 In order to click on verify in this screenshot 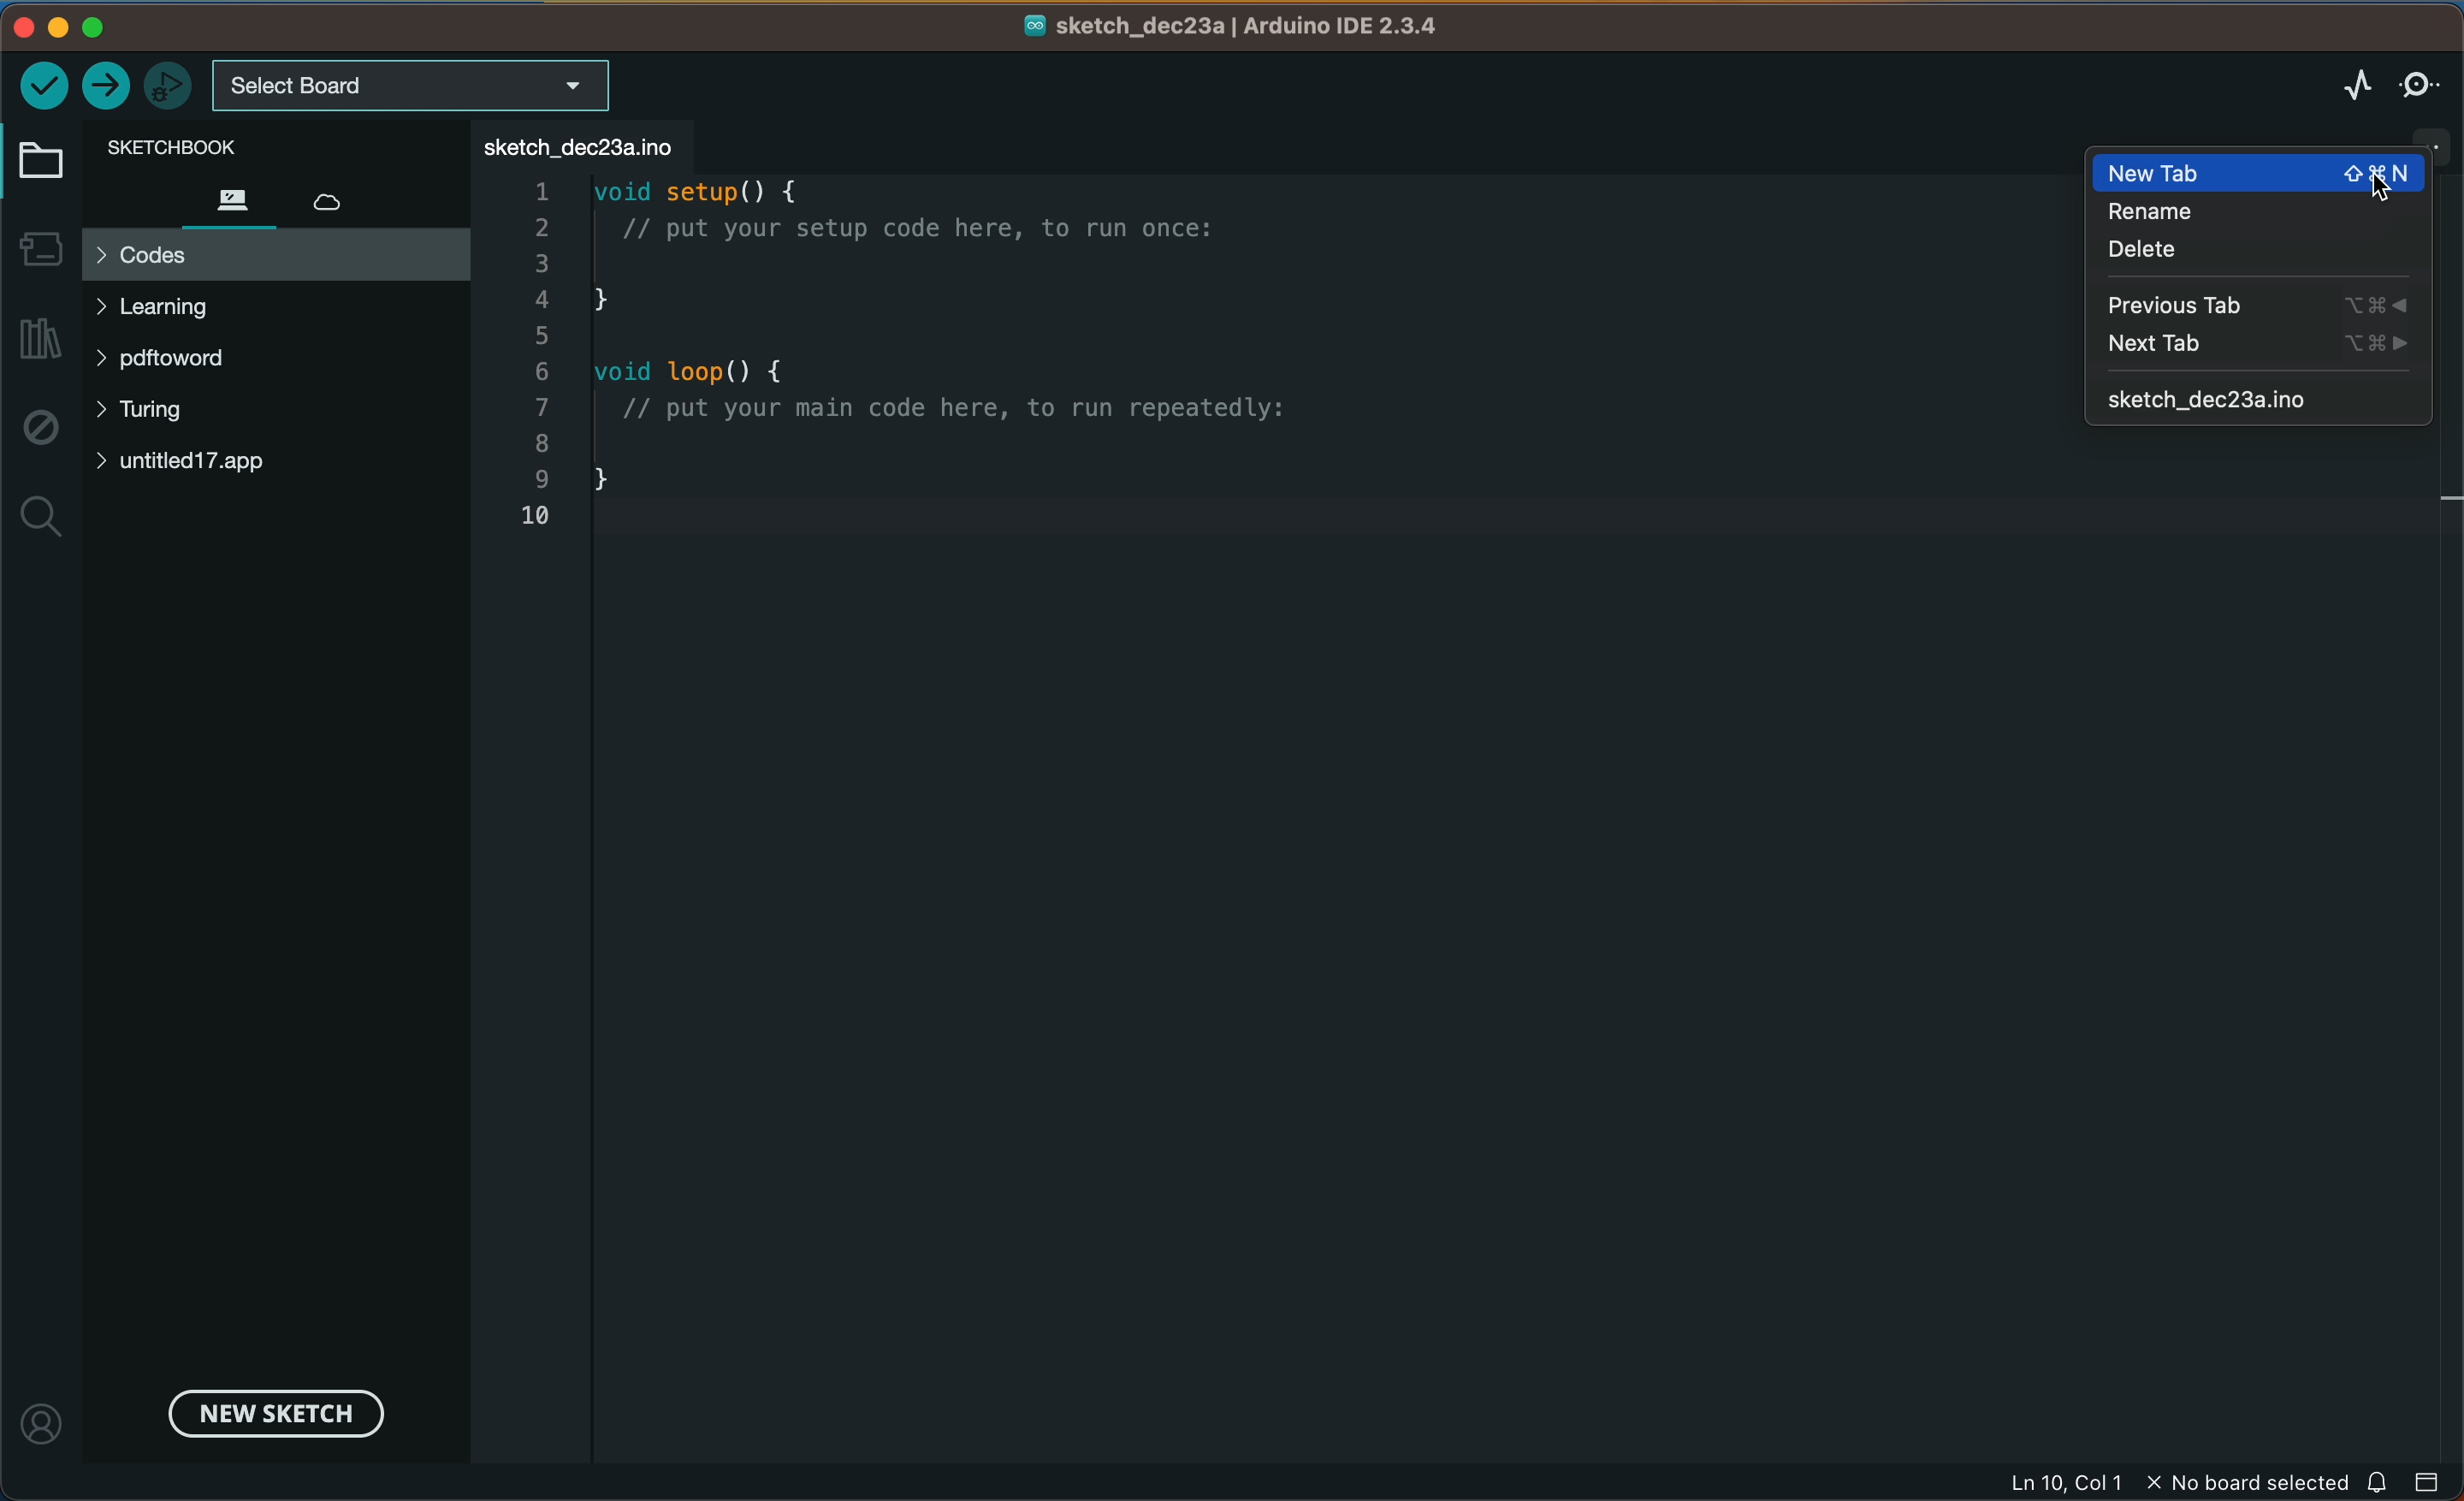, I will do `click(44, 83)`.